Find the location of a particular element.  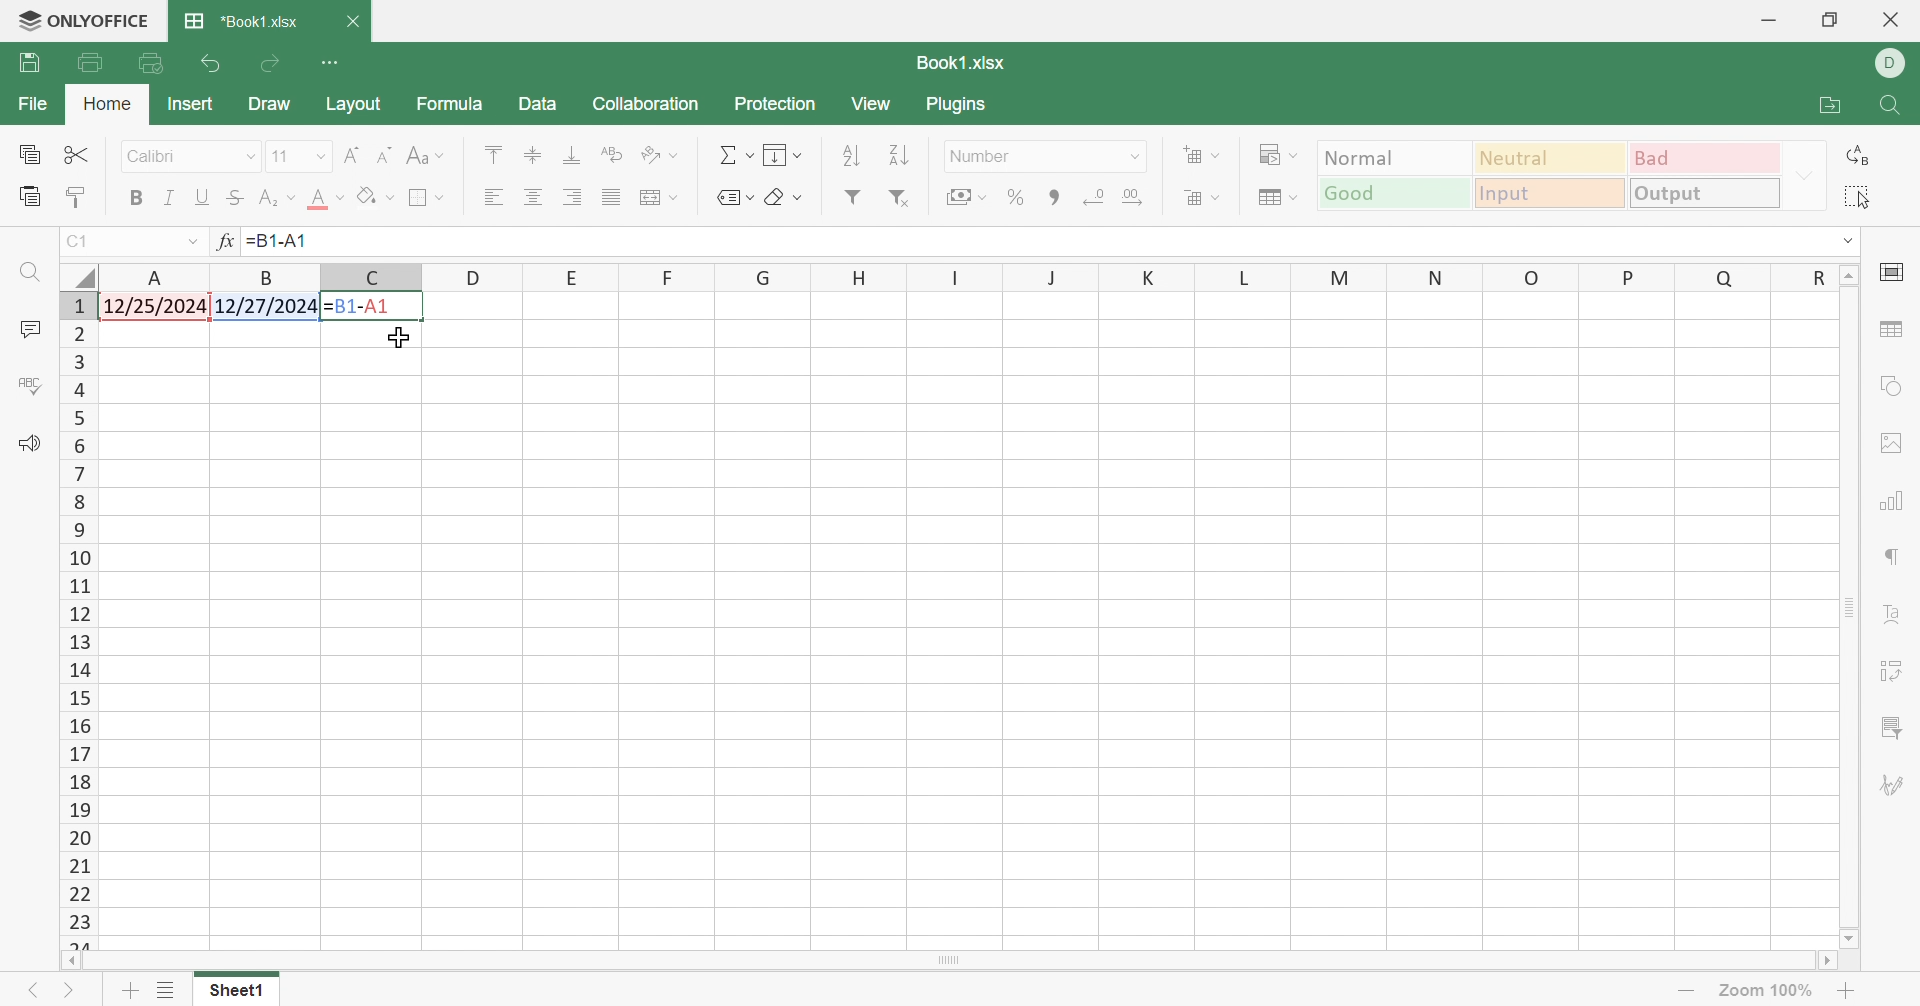

File is located at coordinates (35, 104).